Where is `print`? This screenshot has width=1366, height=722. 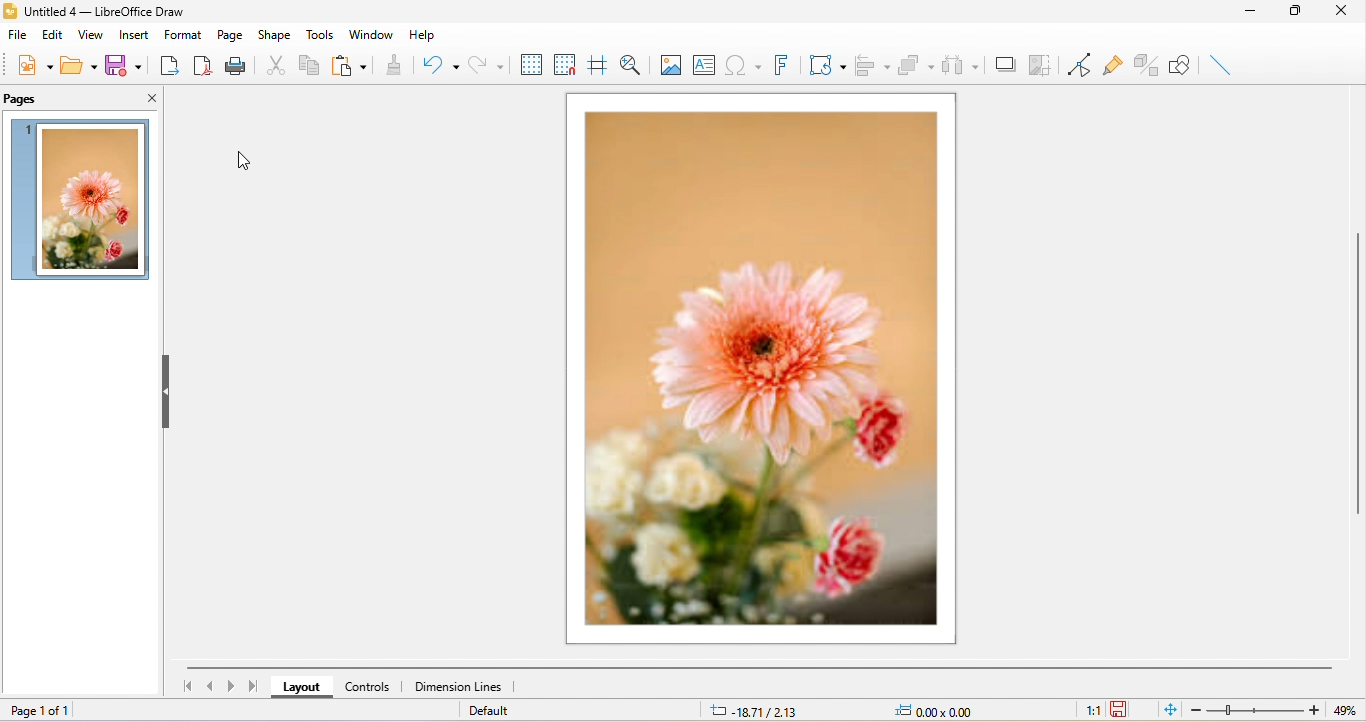
print is located at coordinates (238, 67).